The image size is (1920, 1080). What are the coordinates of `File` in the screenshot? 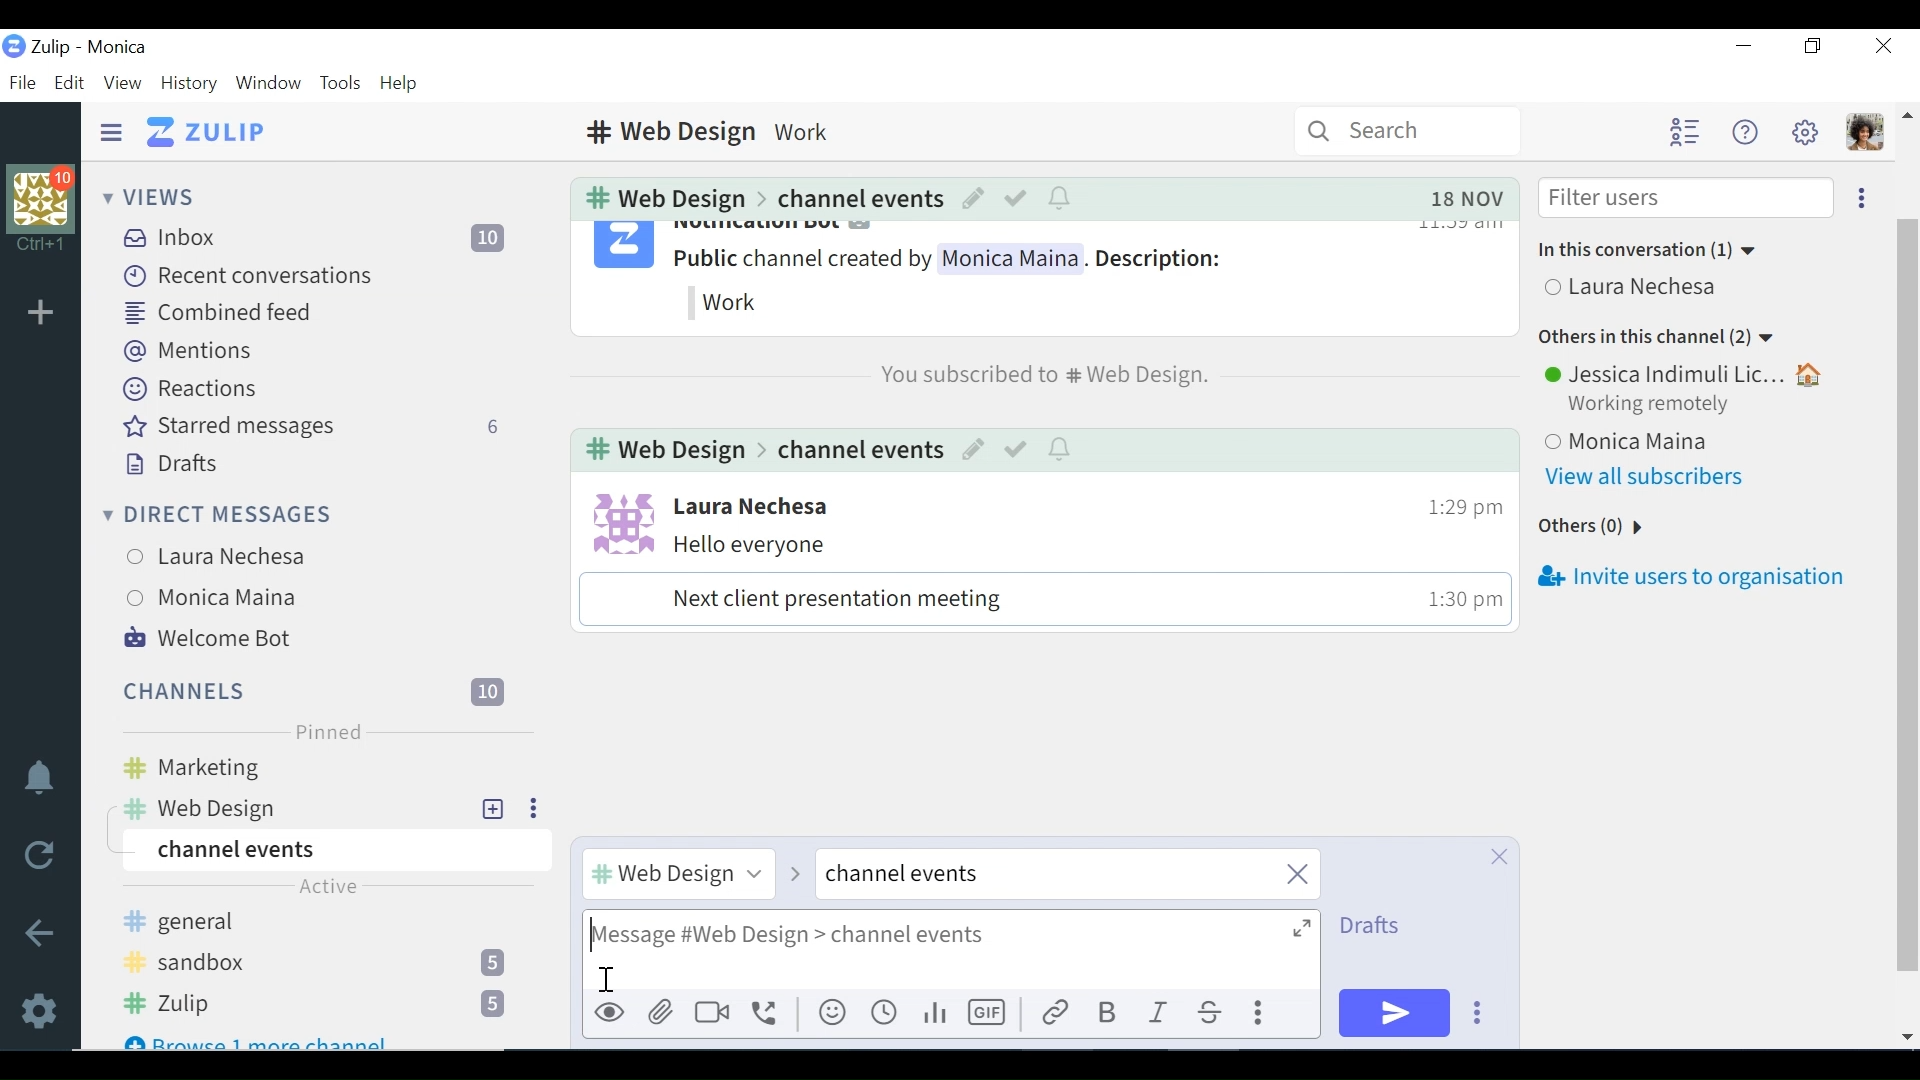 It's located at (21, 82).